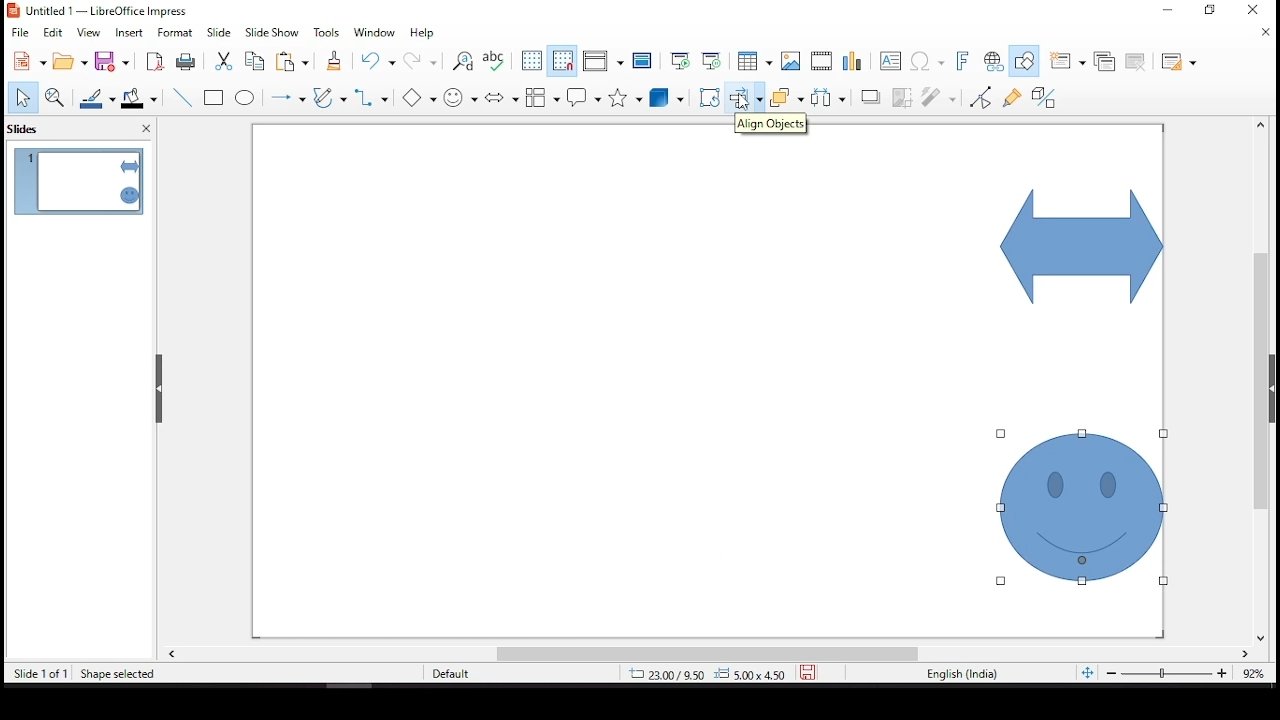  I want to click on tools, so click(327, 33).